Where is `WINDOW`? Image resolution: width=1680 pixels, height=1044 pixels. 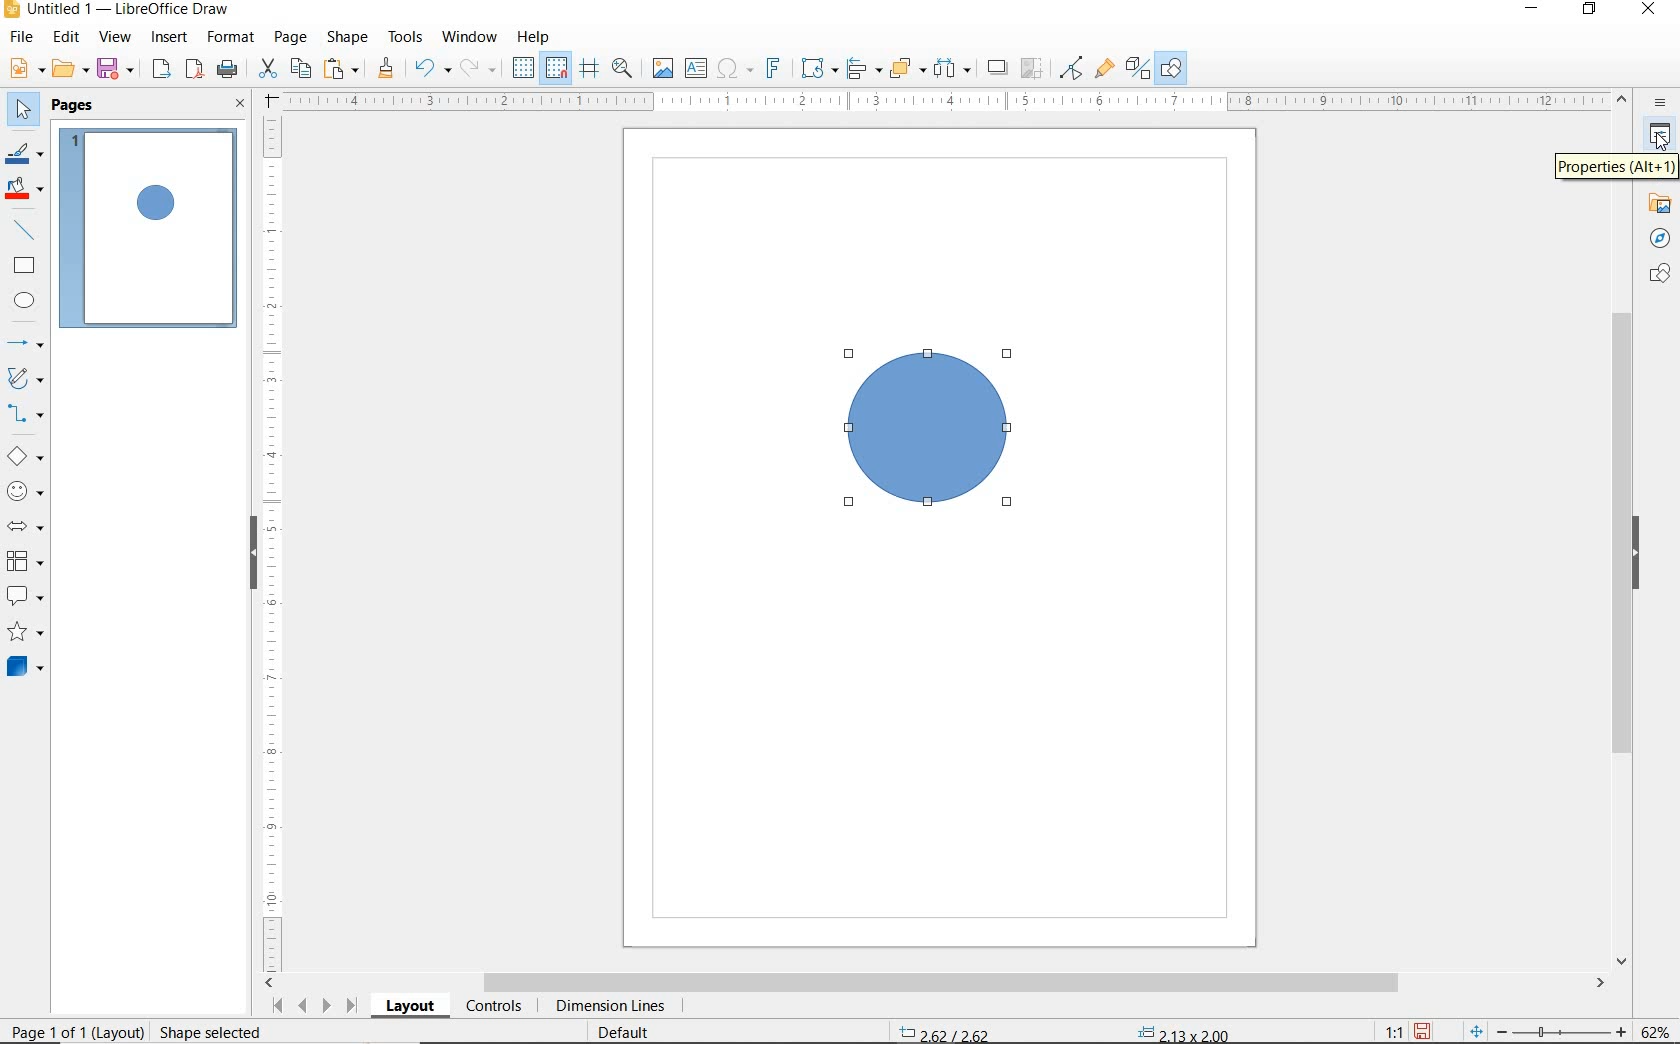 WINDOW is located at coordinates (470, 37).